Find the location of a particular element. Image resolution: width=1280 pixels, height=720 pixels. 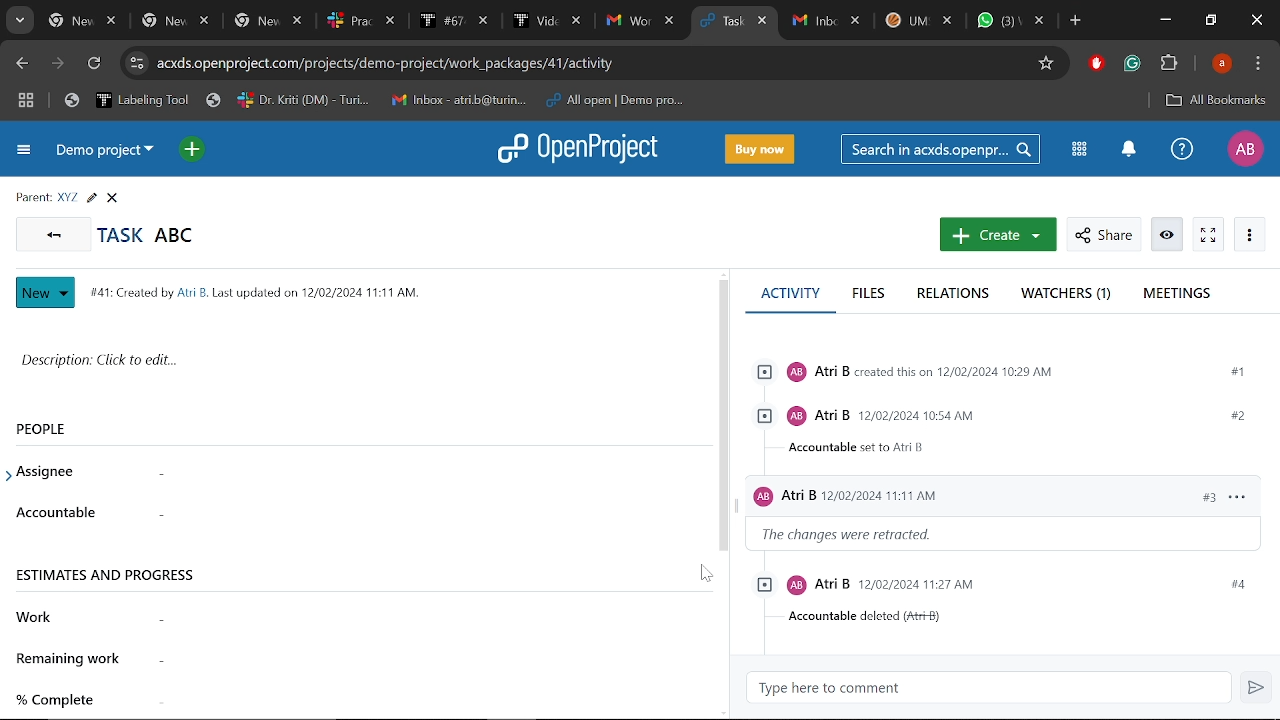

extensions is located at coordinates (1170, 65).